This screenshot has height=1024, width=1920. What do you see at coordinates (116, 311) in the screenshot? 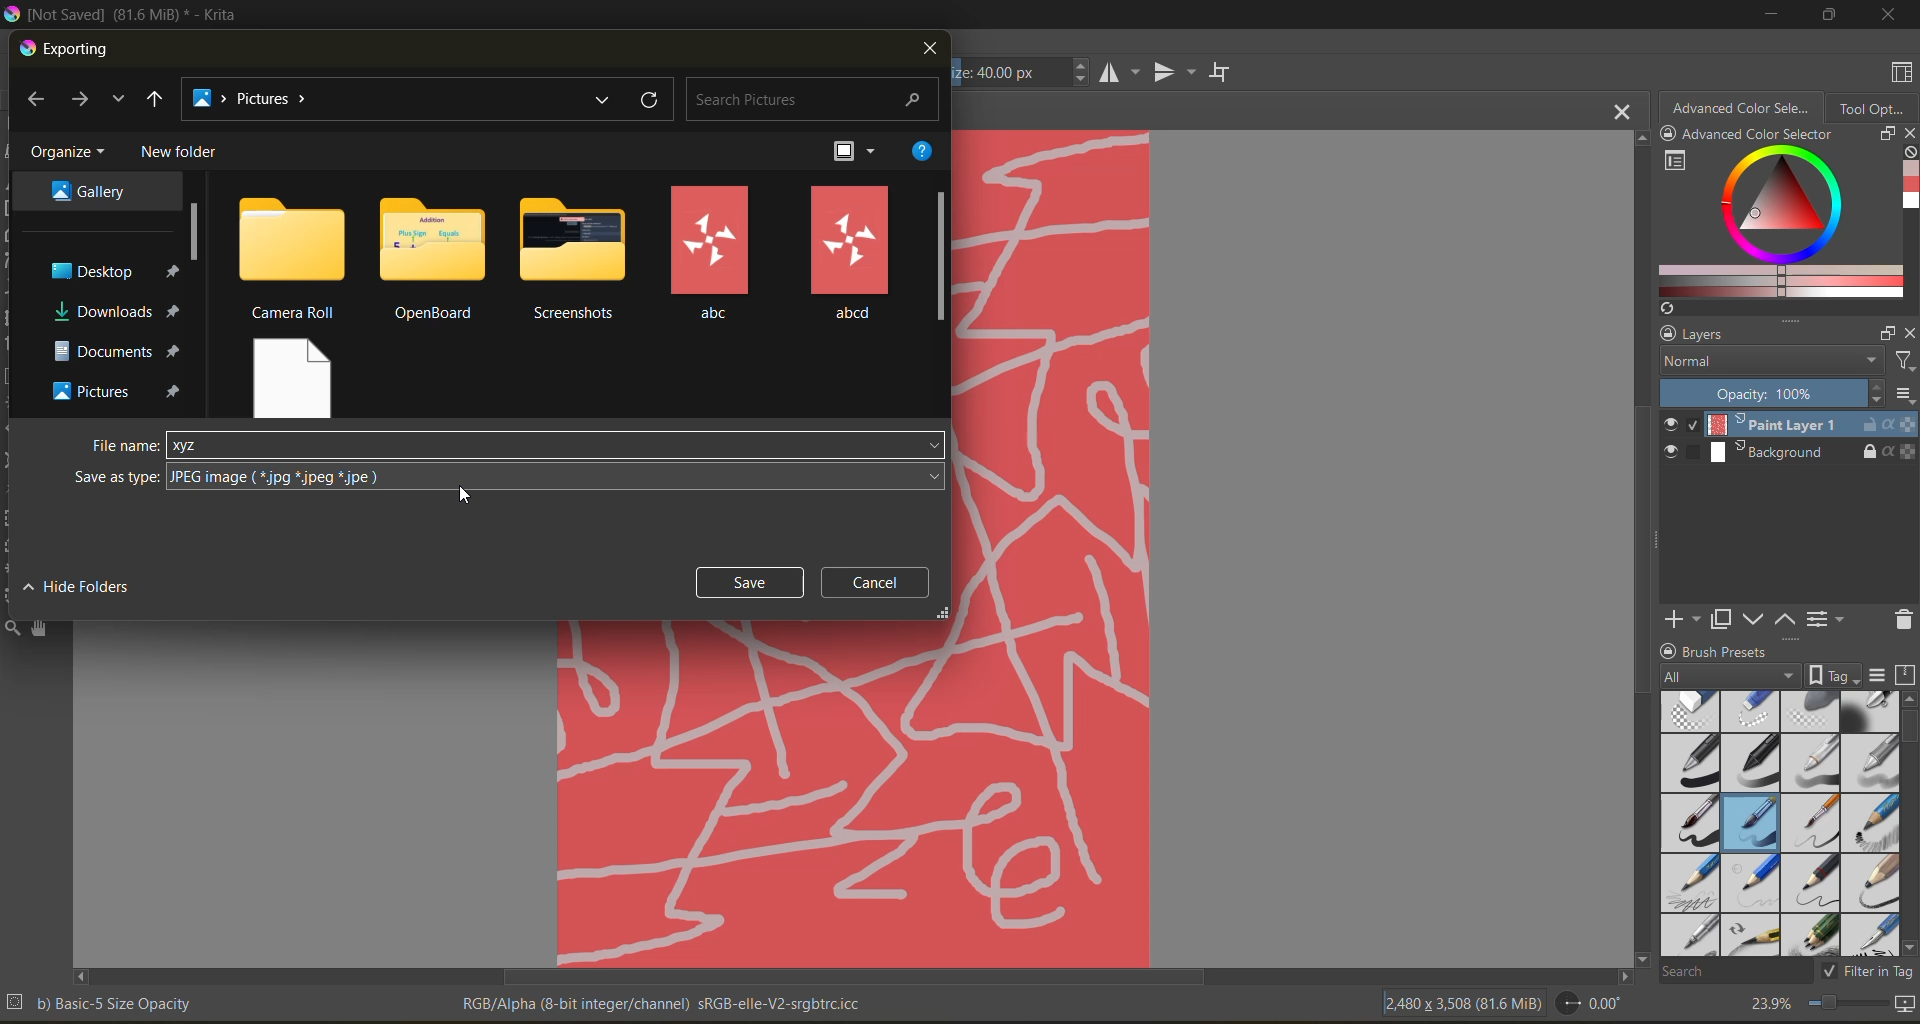
I see `folder destination` at bounding box center [116, 311].